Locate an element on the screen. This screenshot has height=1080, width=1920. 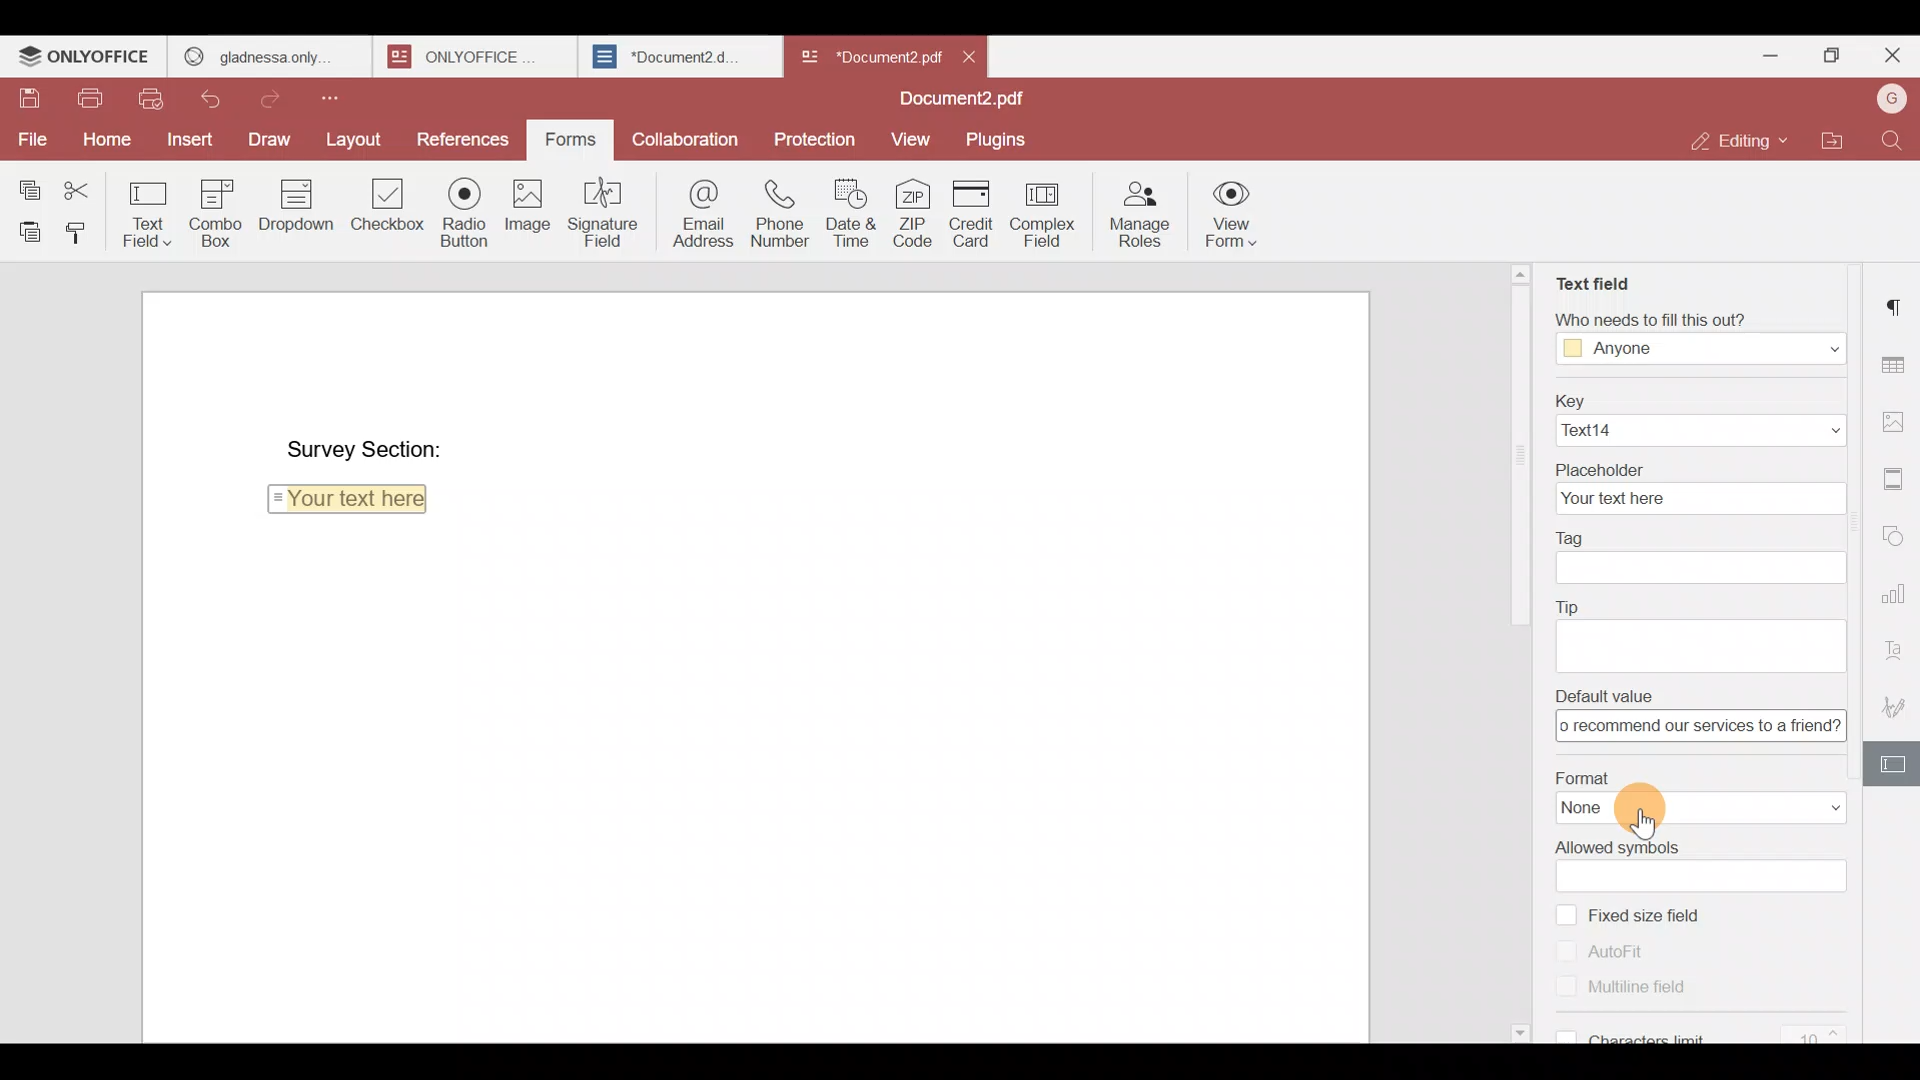
Paste is located at coordinates (24, 228).